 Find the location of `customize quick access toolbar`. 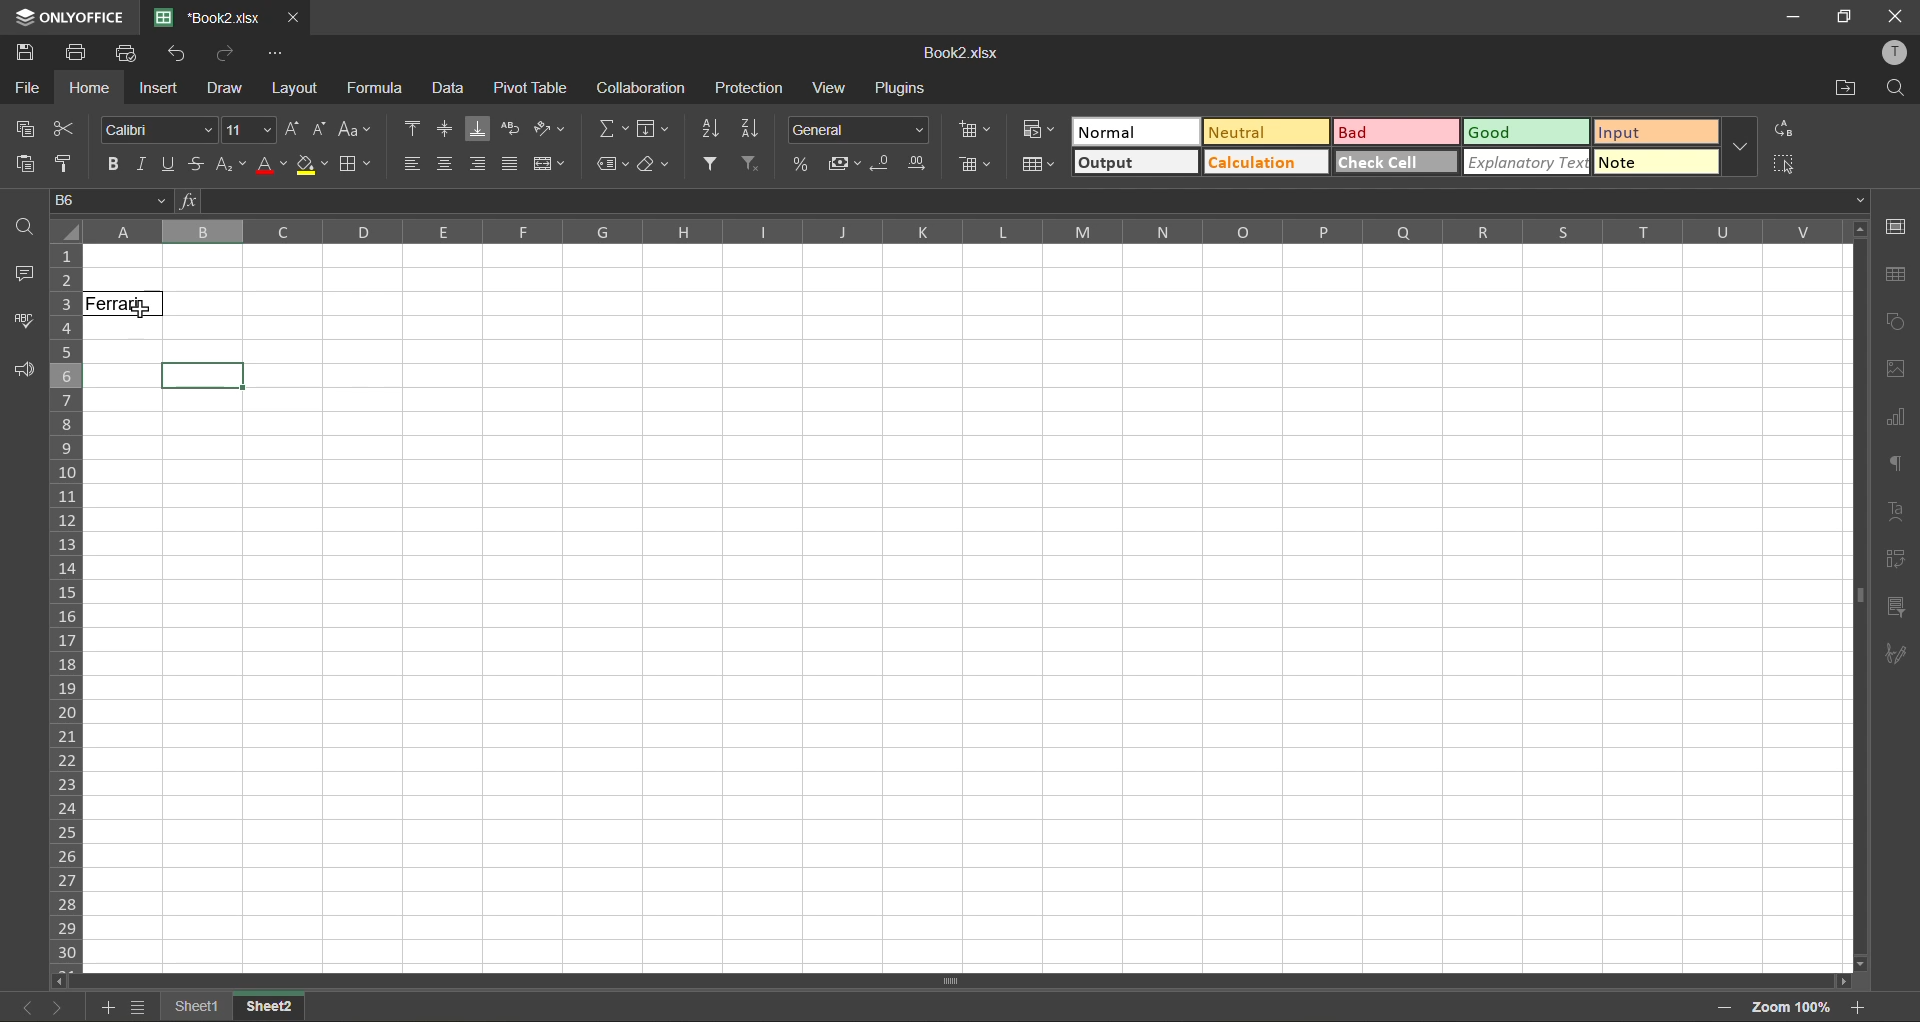

customize quick access toolbar is located at coordinates (276, 53).